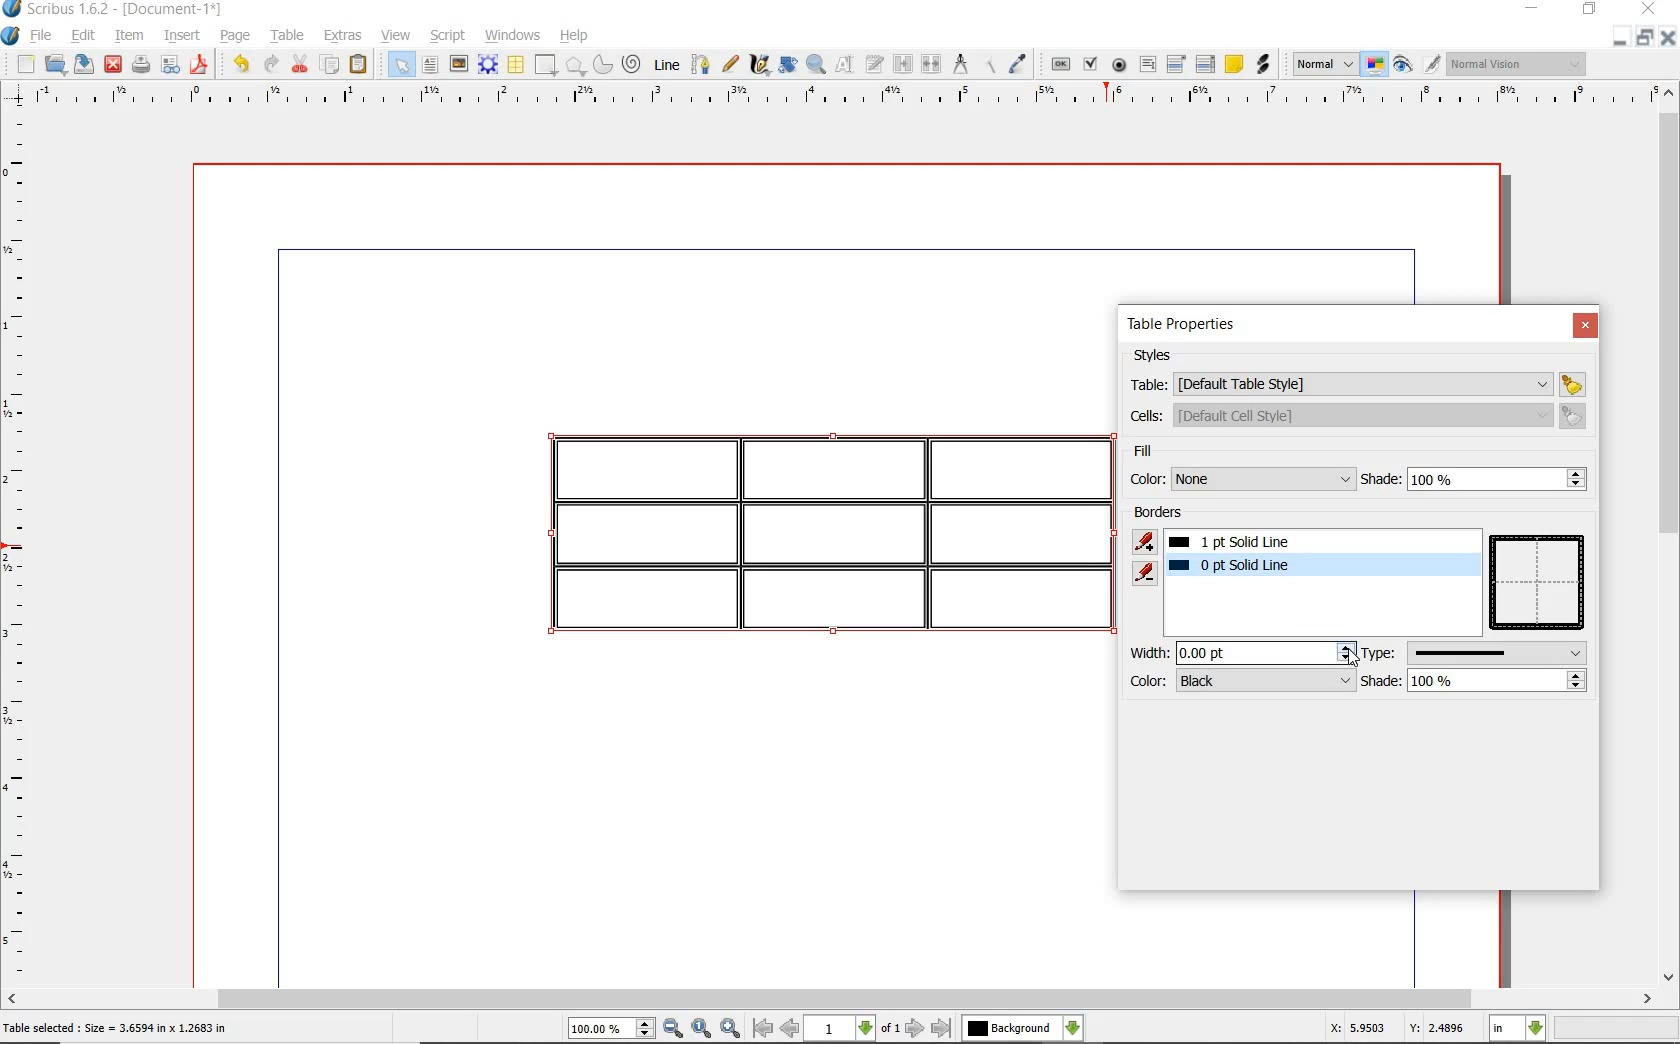 Image resolution: width=1680 pixels, height=1044 pixels. I want to click on pdf list box, so click(1206, 64).